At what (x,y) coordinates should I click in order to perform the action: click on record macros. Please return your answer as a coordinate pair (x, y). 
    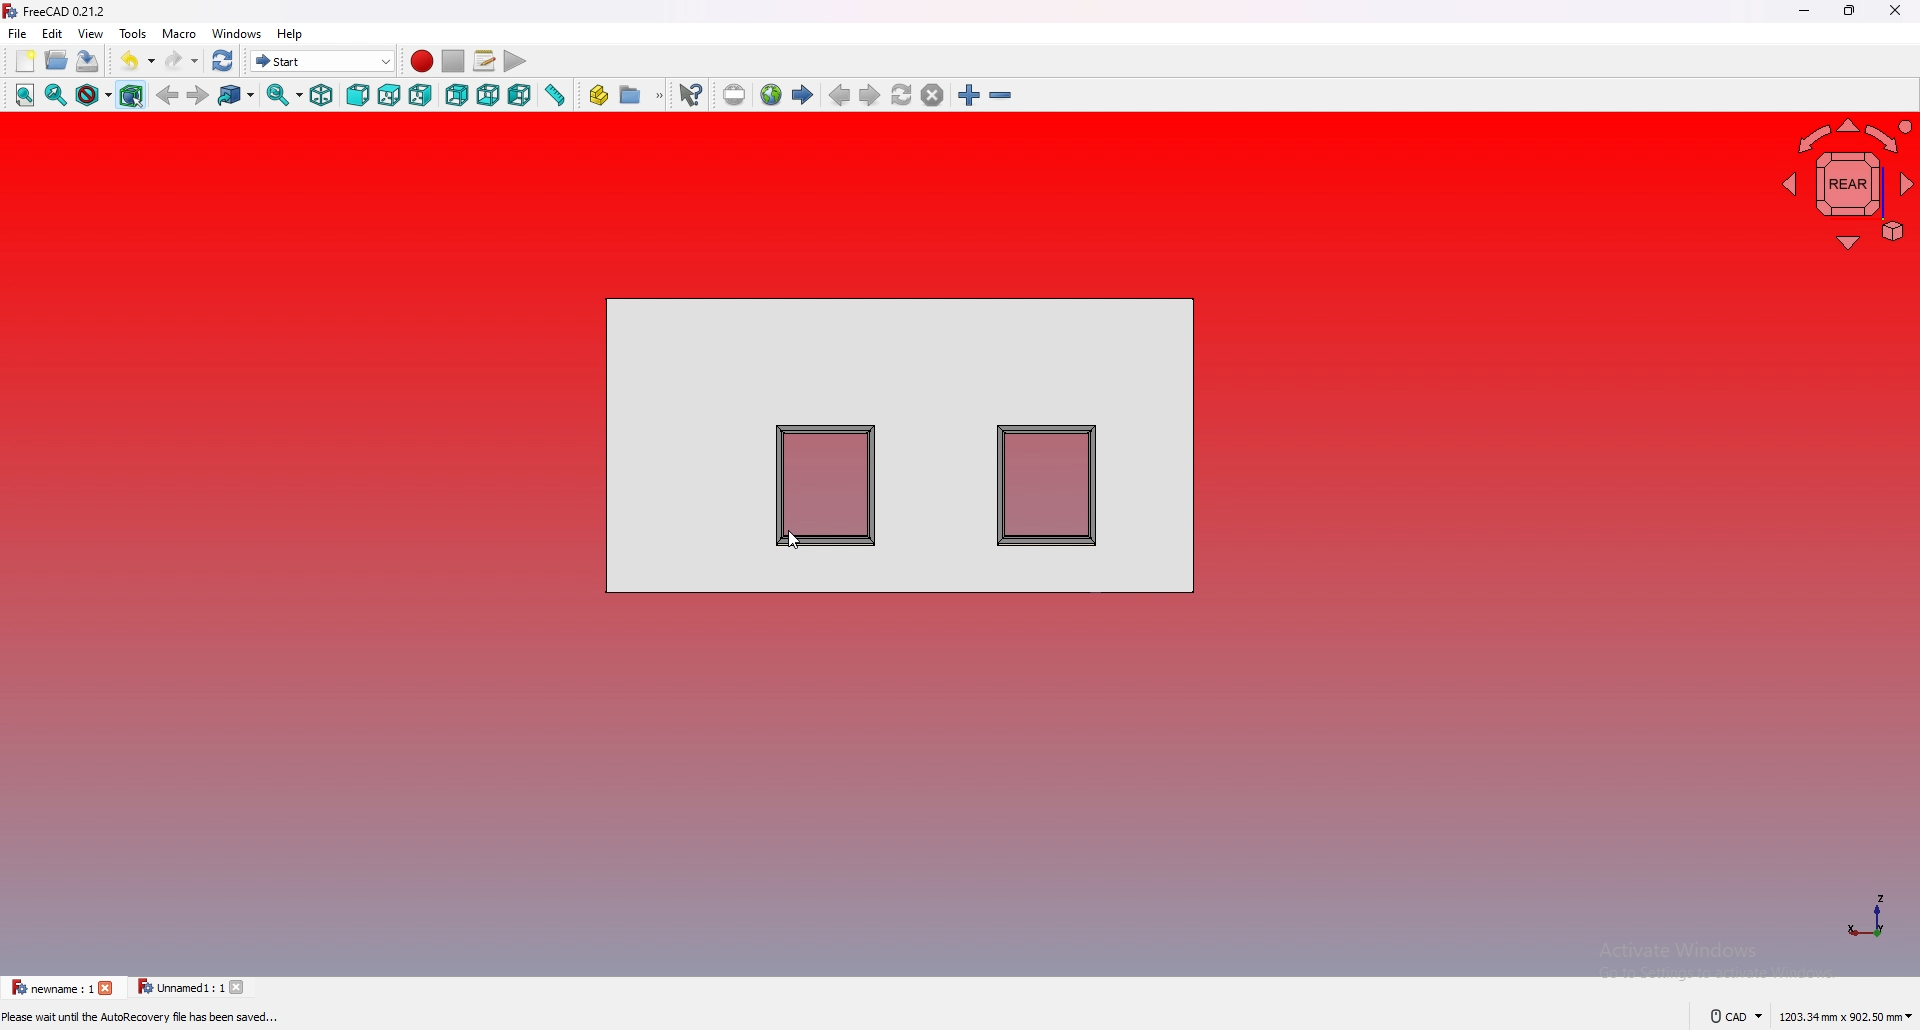
    Looking at the image, I should click on (423, 61).